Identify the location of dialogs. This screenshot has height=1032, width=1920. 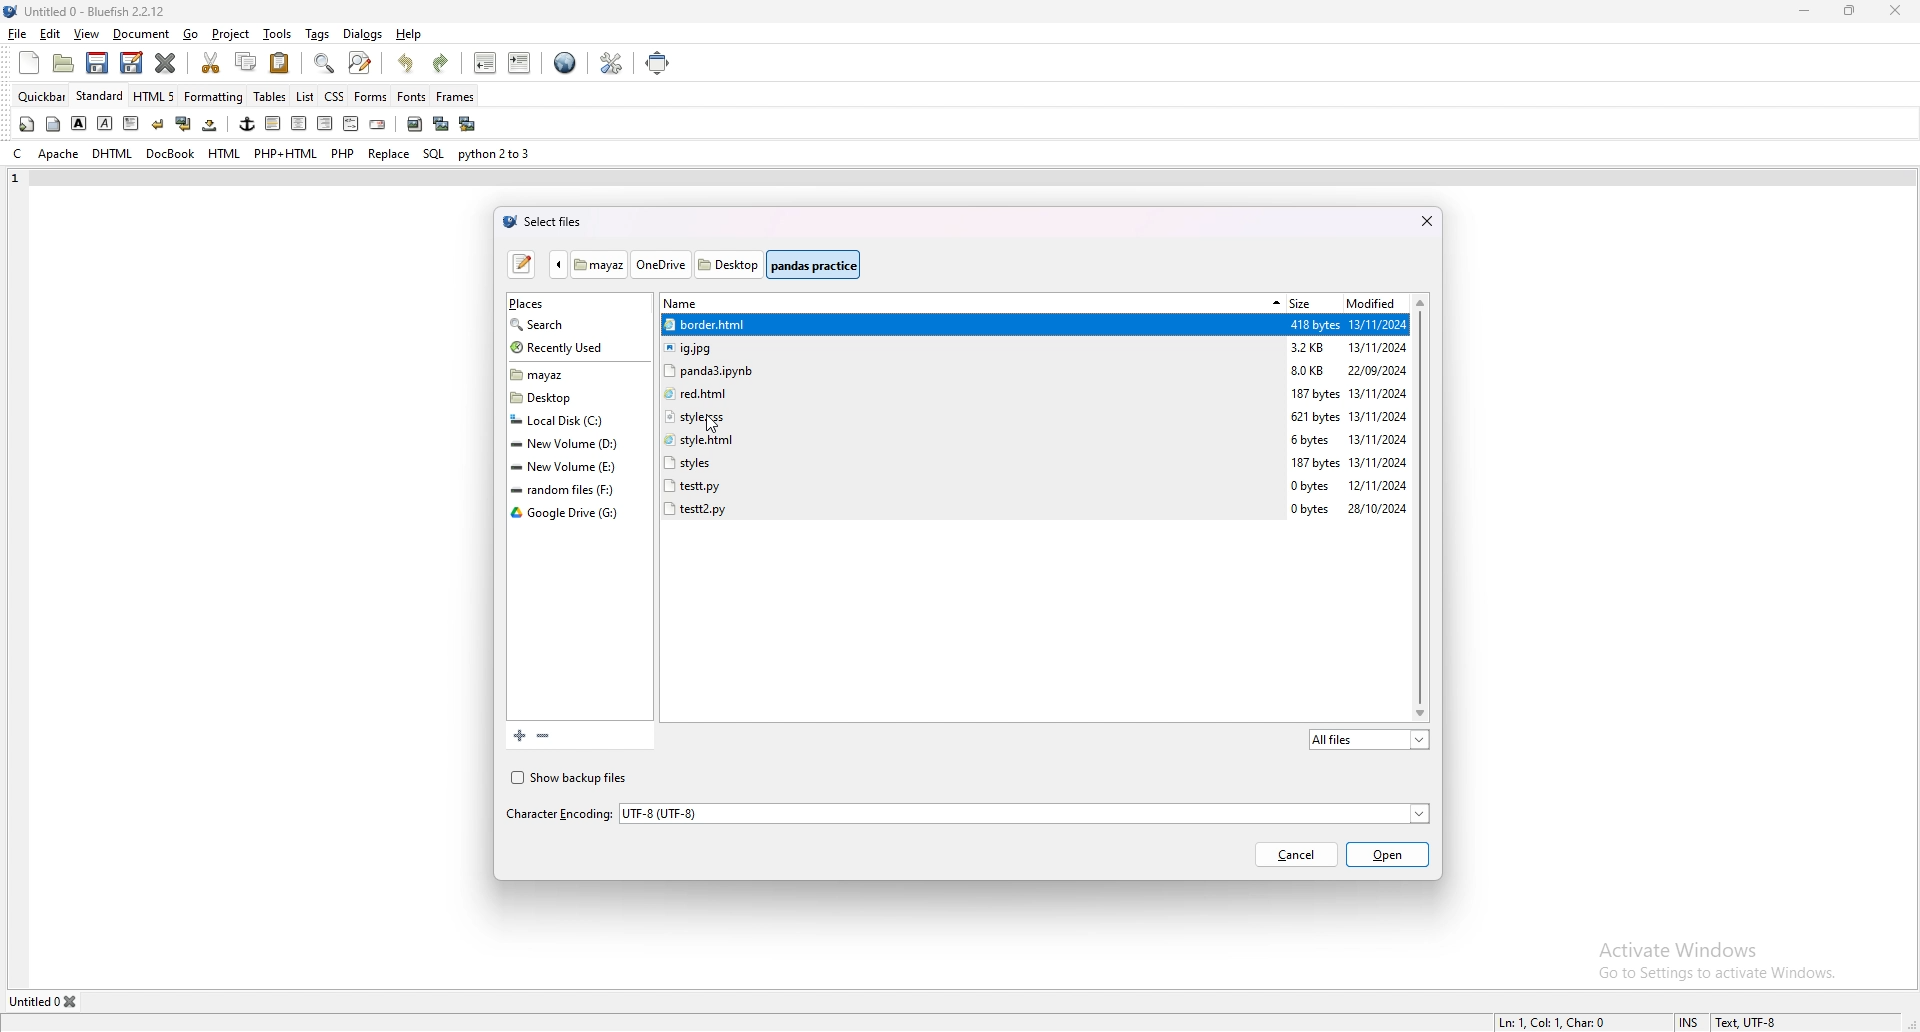
(362, 35).